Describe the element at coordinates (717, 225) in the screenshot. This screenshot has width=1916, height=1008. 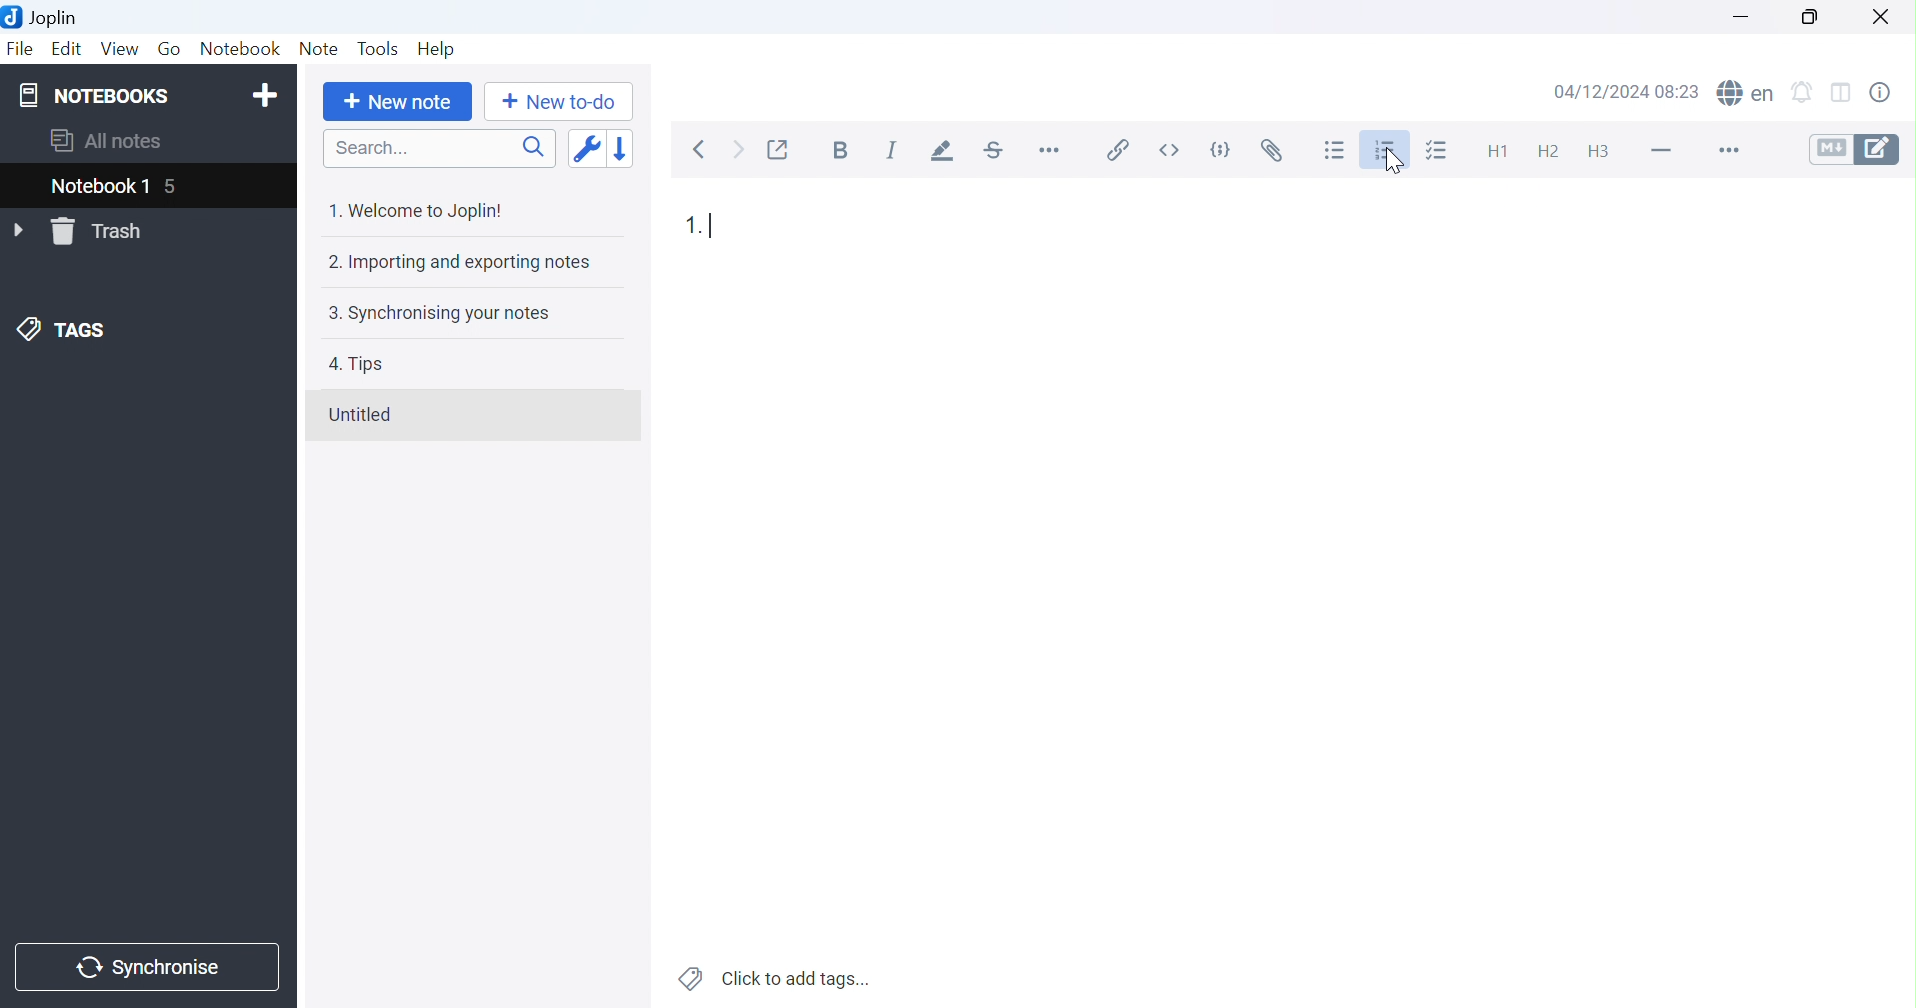
I see `Typing cursor` at that location.